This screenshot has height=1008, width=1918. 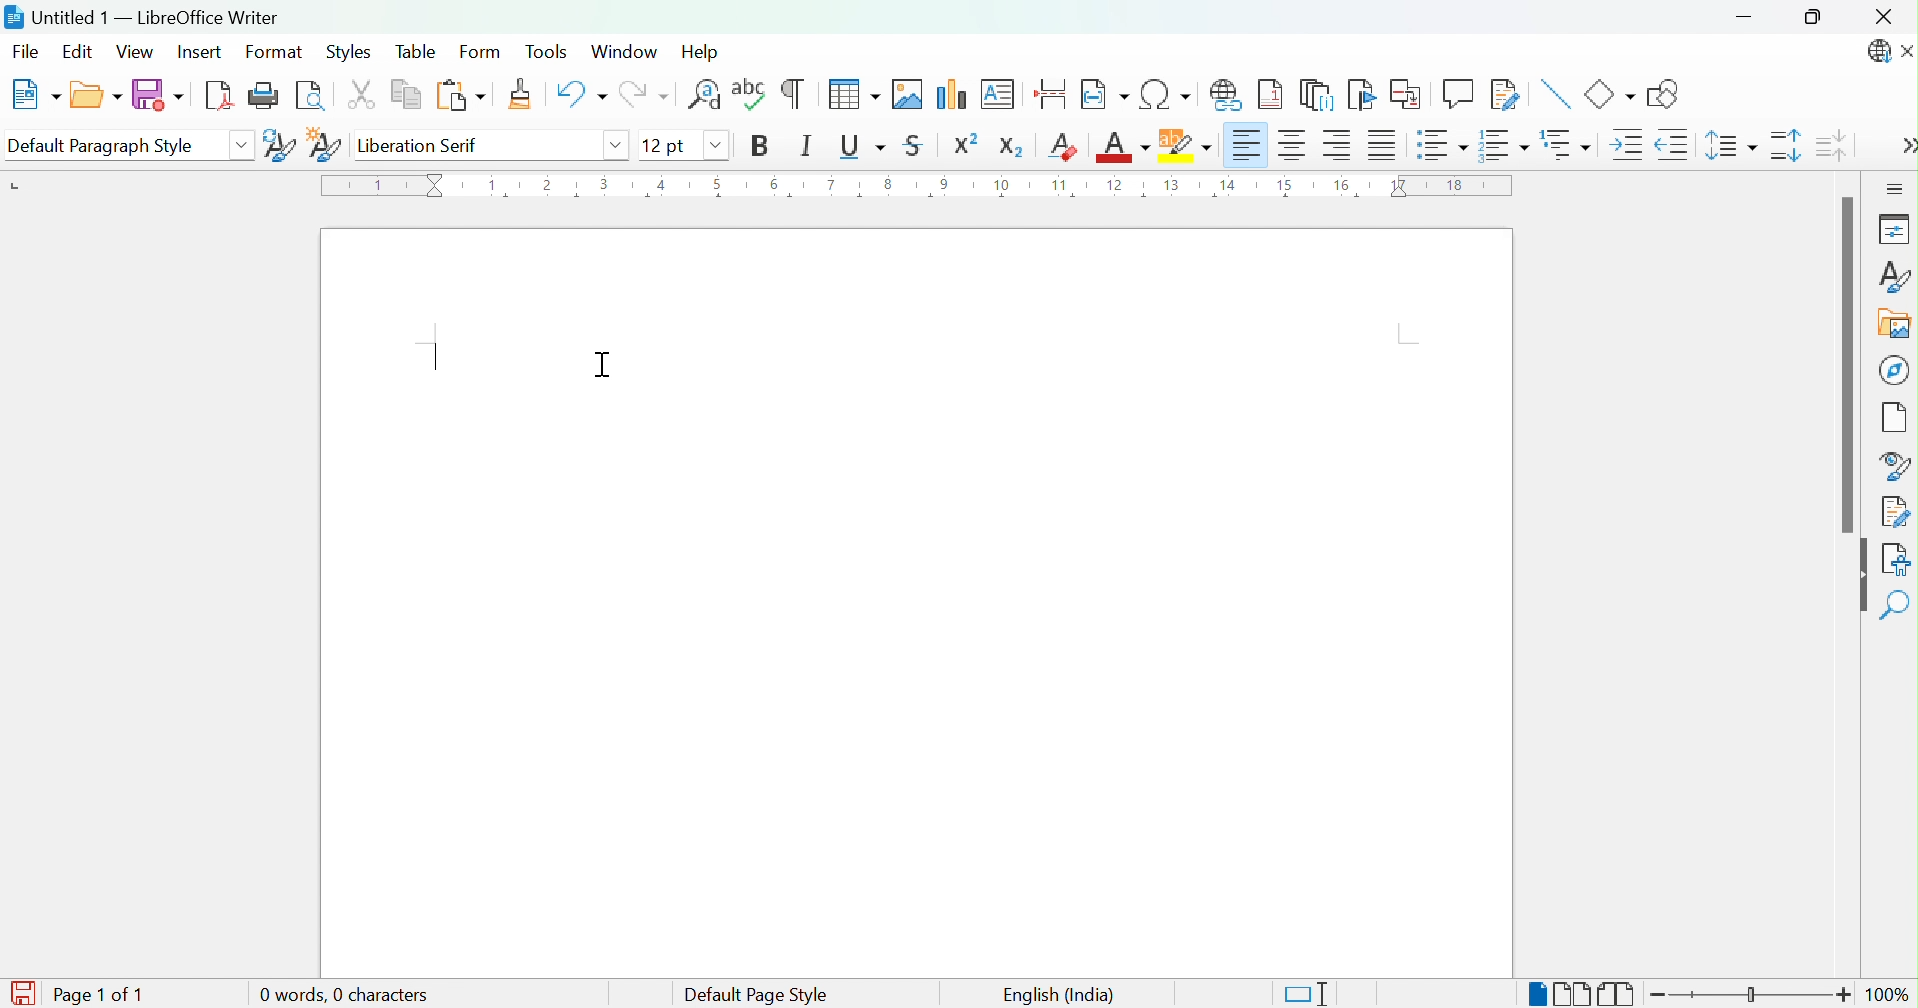 I want to click on Select outline format, so click(x=1568, y=146).